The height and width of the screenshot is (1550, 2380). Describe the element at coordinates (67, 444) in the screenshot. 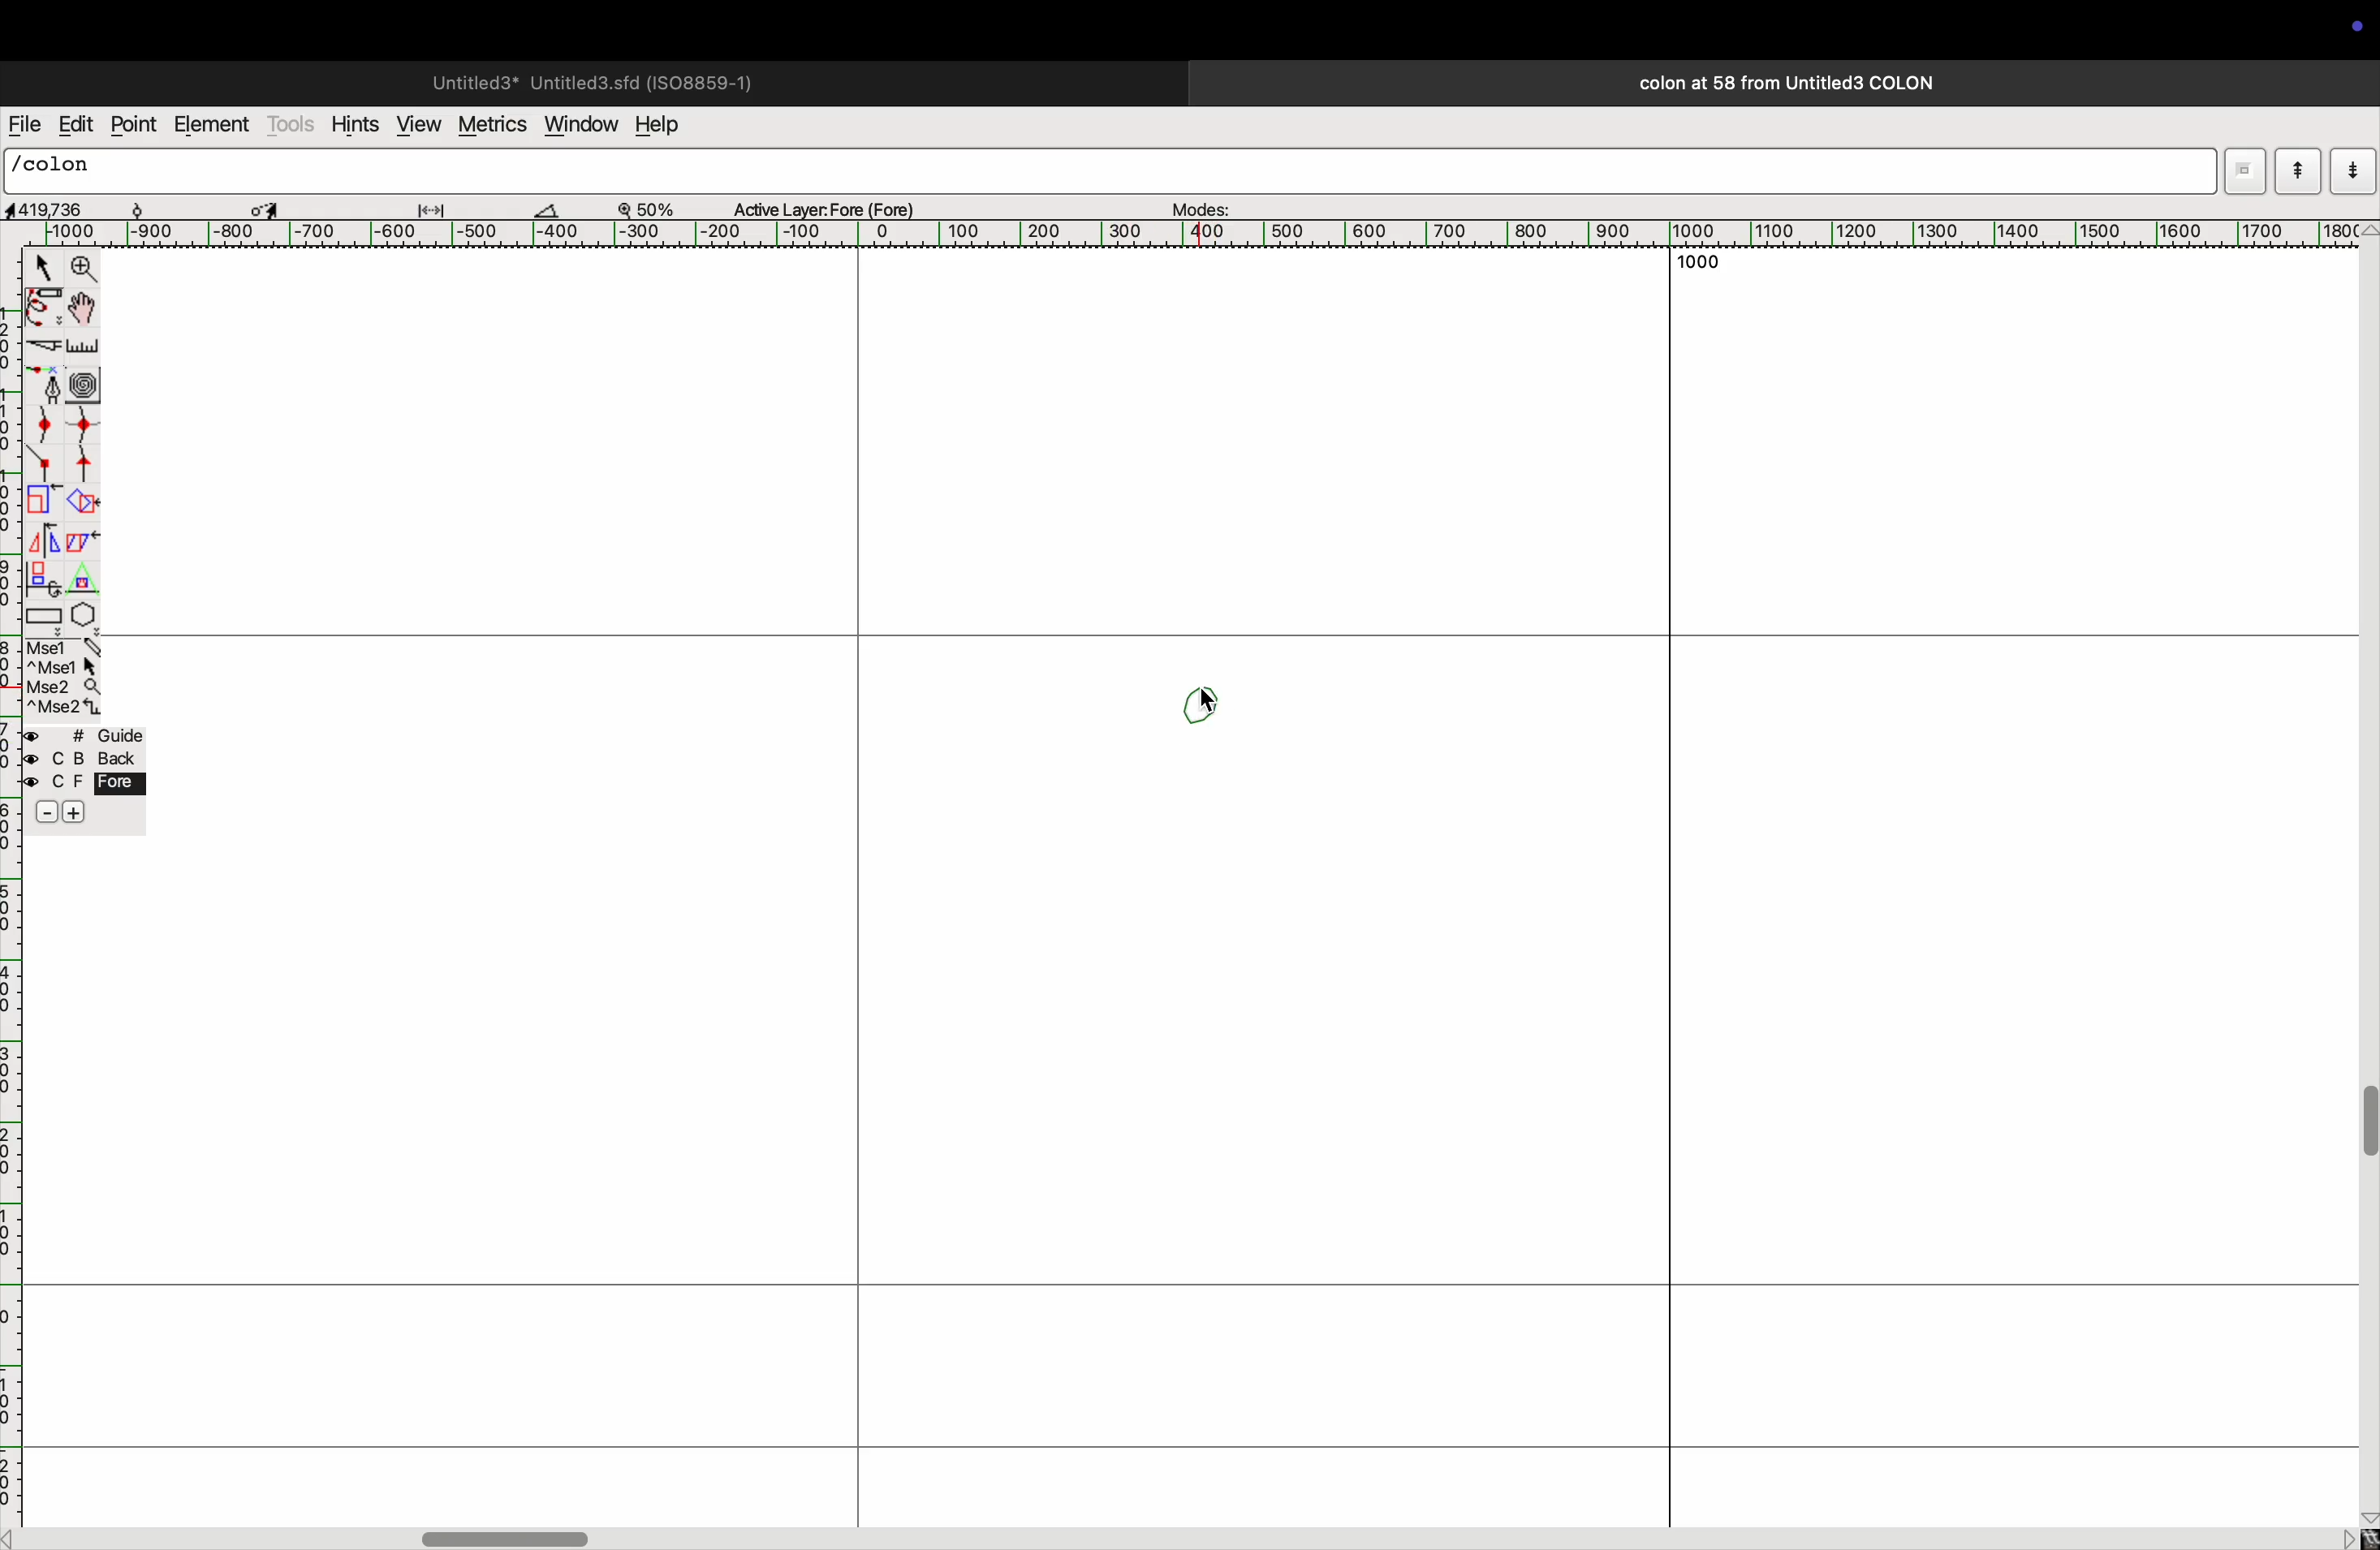

I see `spline` at that location.